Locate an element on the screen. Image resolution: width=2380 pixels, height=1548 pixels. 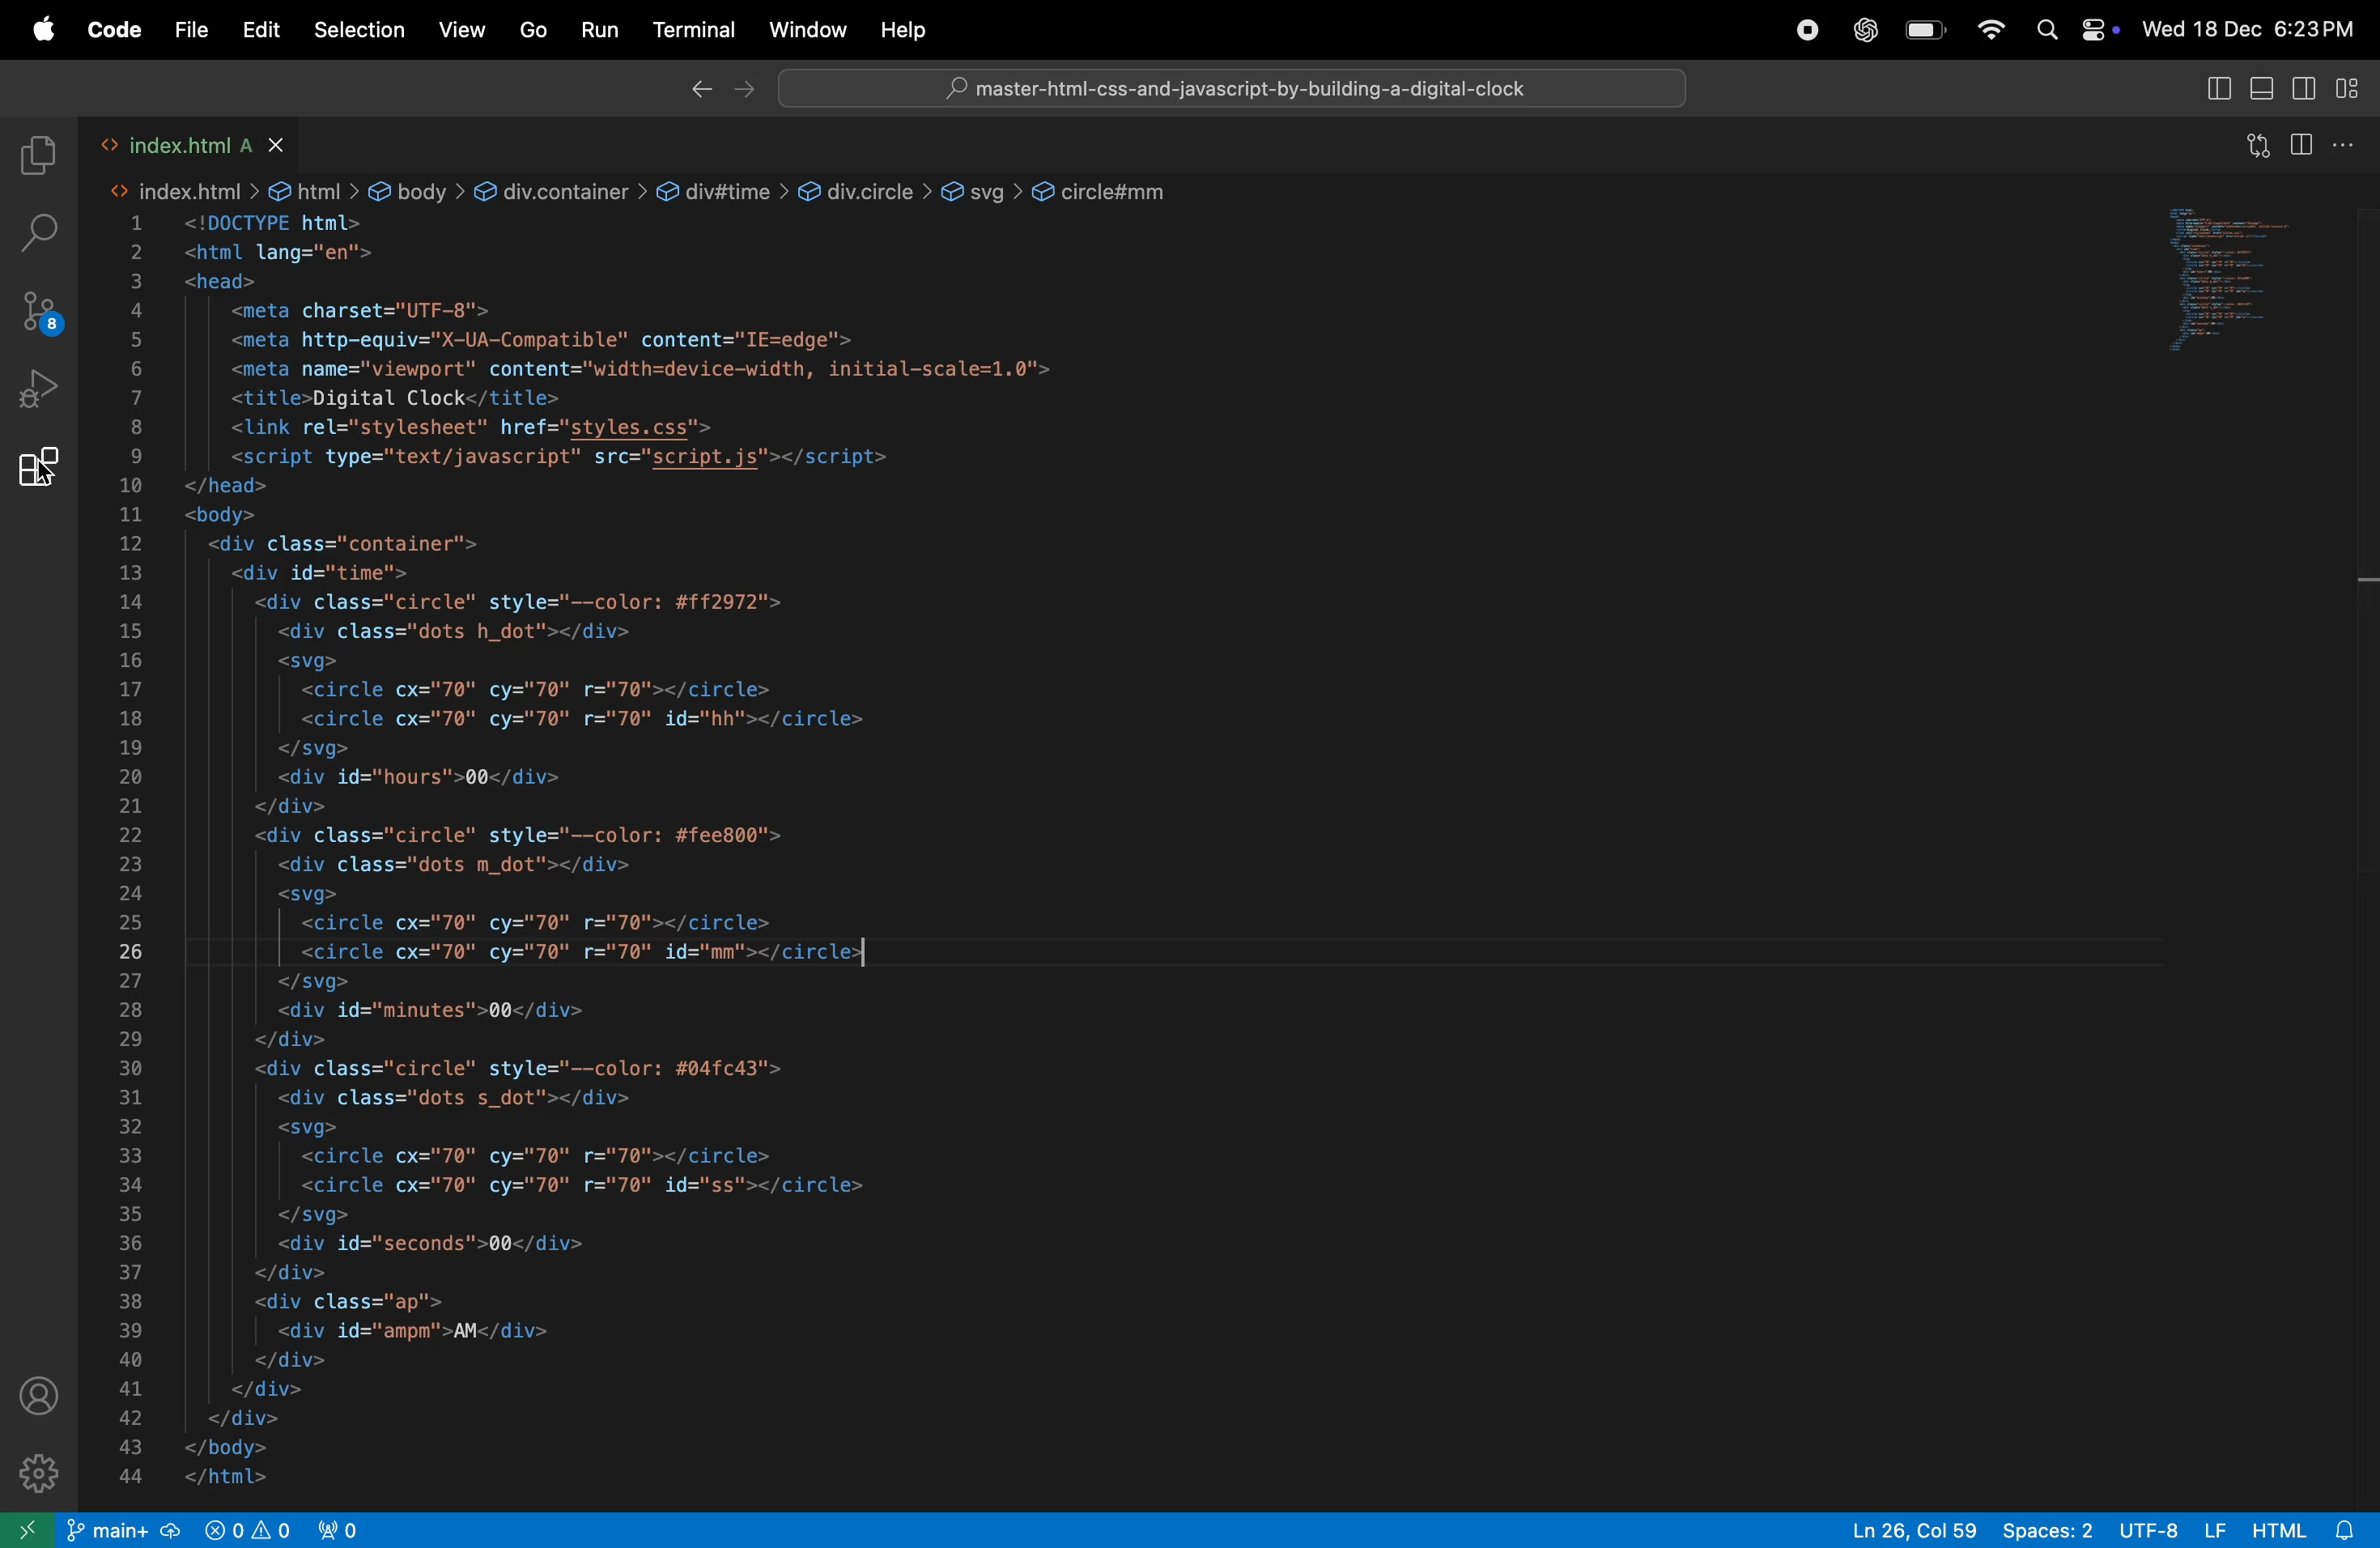
backward is located at coordinates (691, 90).